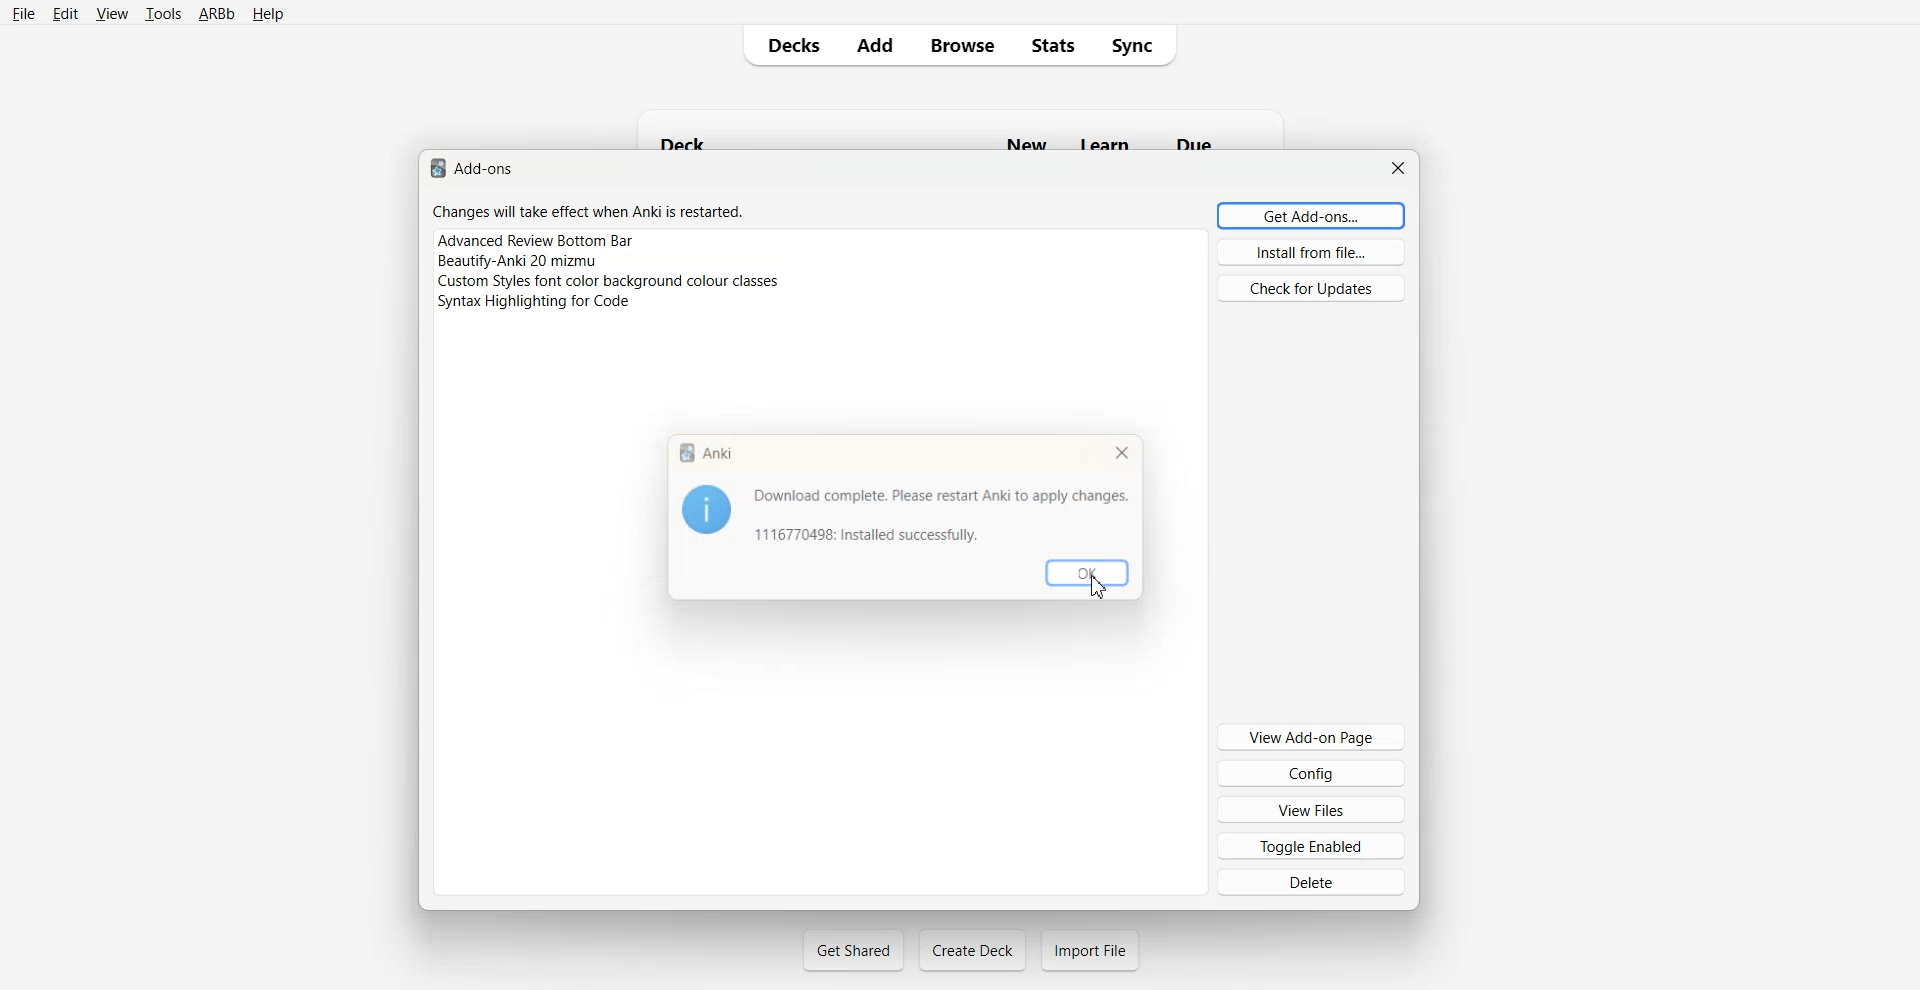 The image size is (1920, 990). What do you see at coordinates (874, 45) in the screenshot?
I see `Add` at bounding box center [874, 45].